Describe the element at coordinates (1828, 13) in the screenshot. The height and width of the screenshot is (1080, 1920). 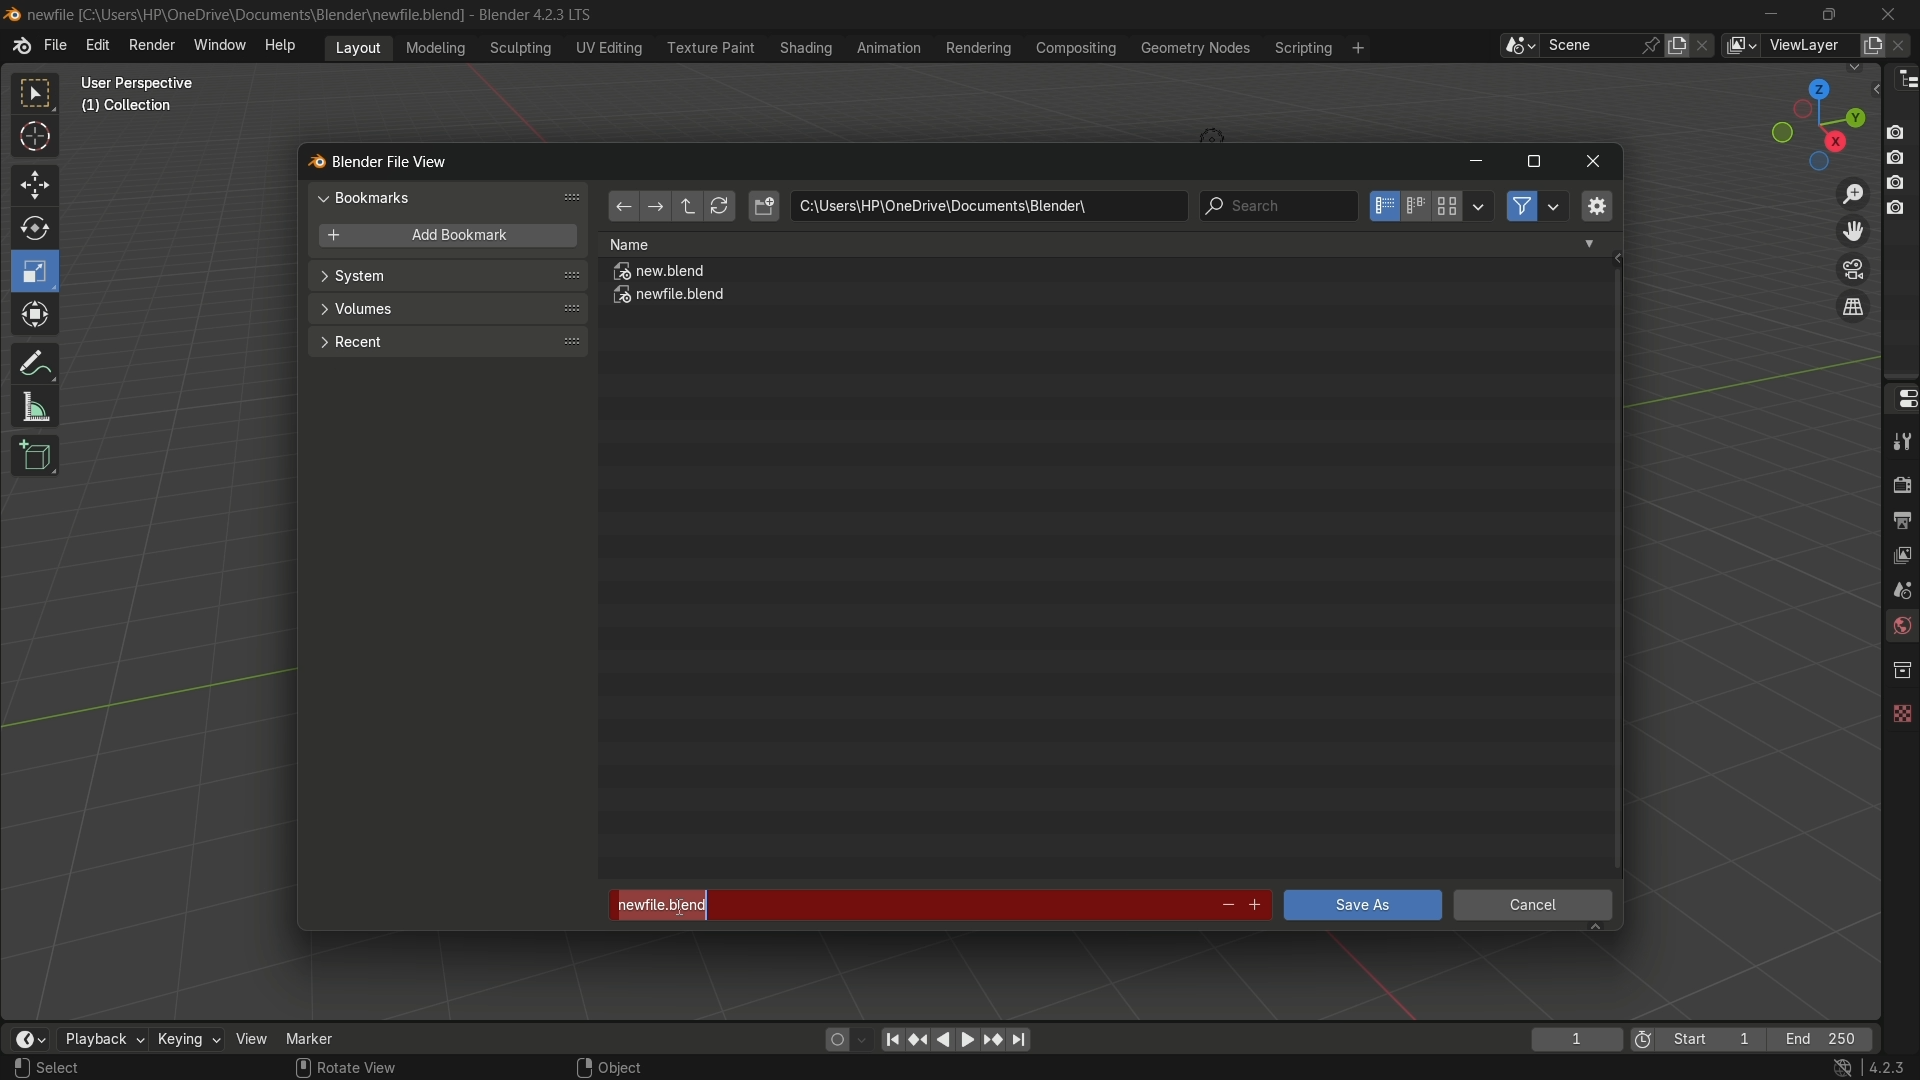
I see `maximize or restore` at that location.